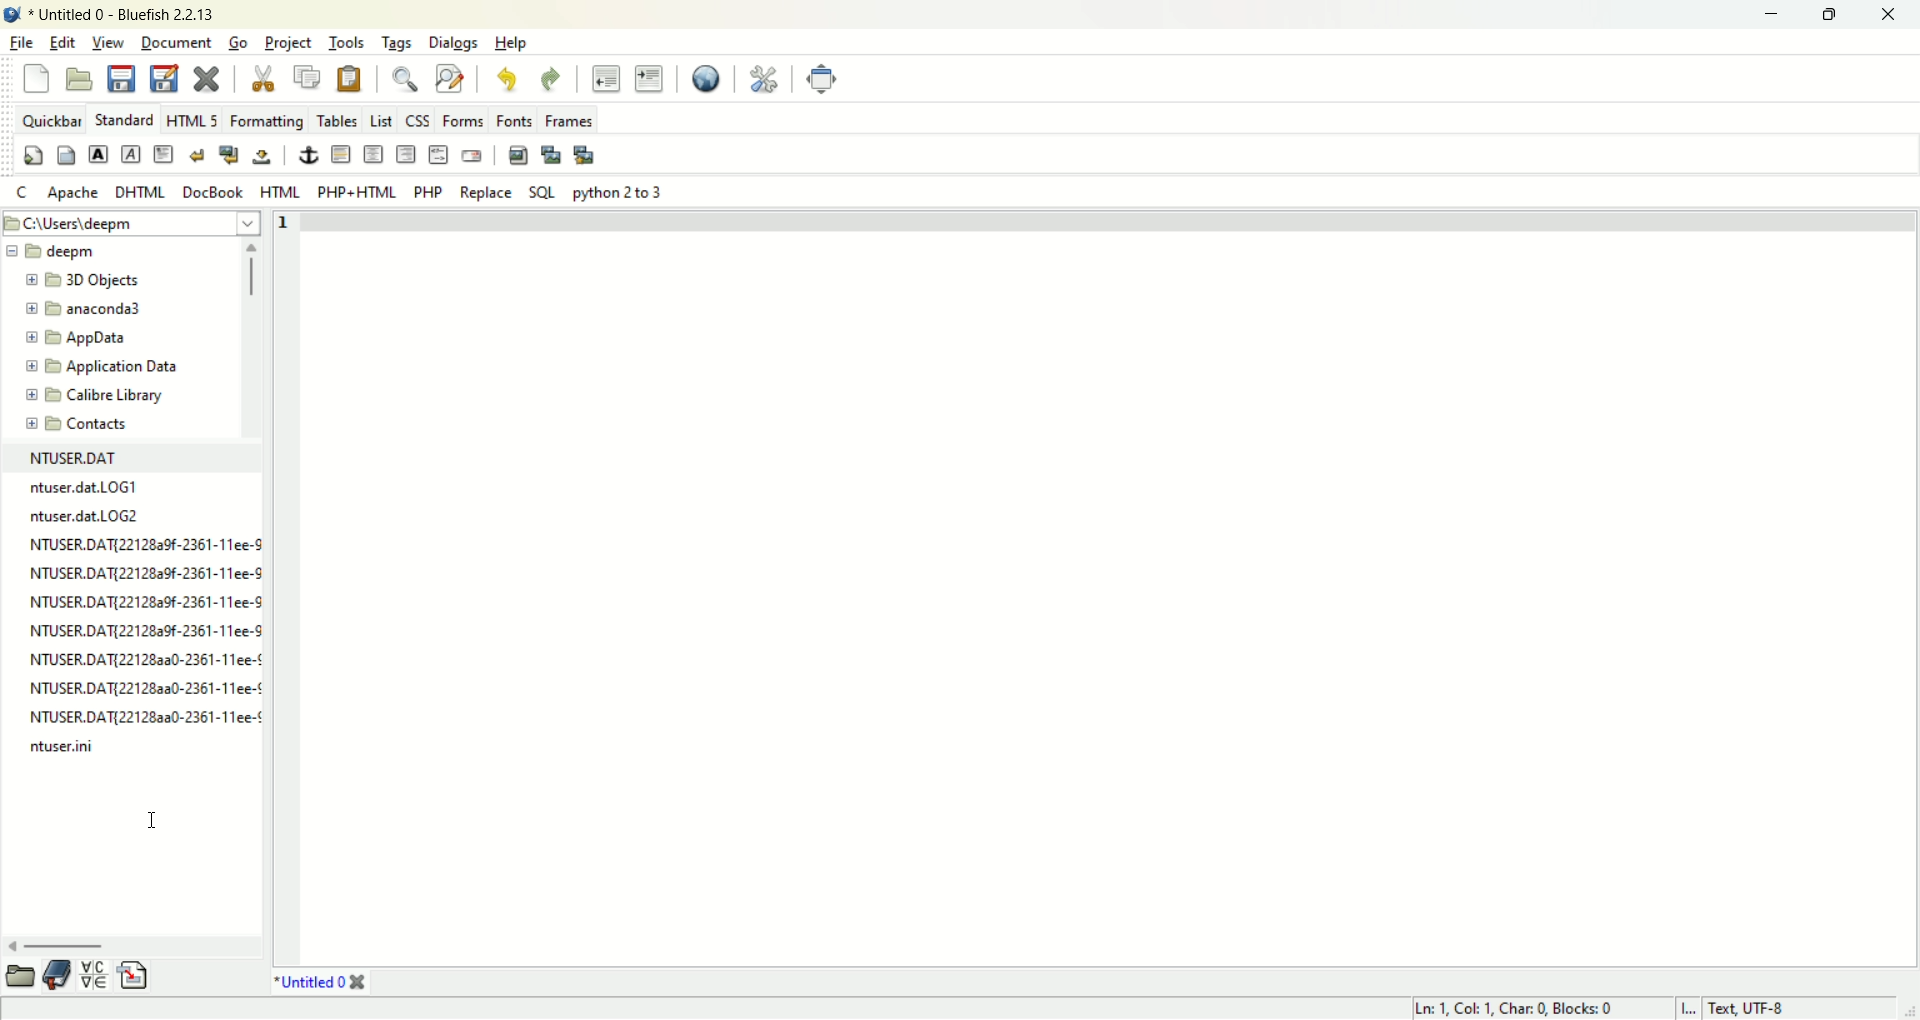 The image size is (1920, 1020). Describe the element at coordinates (67, 748) in the screenshot. I see `ntuser.ini` at that location.